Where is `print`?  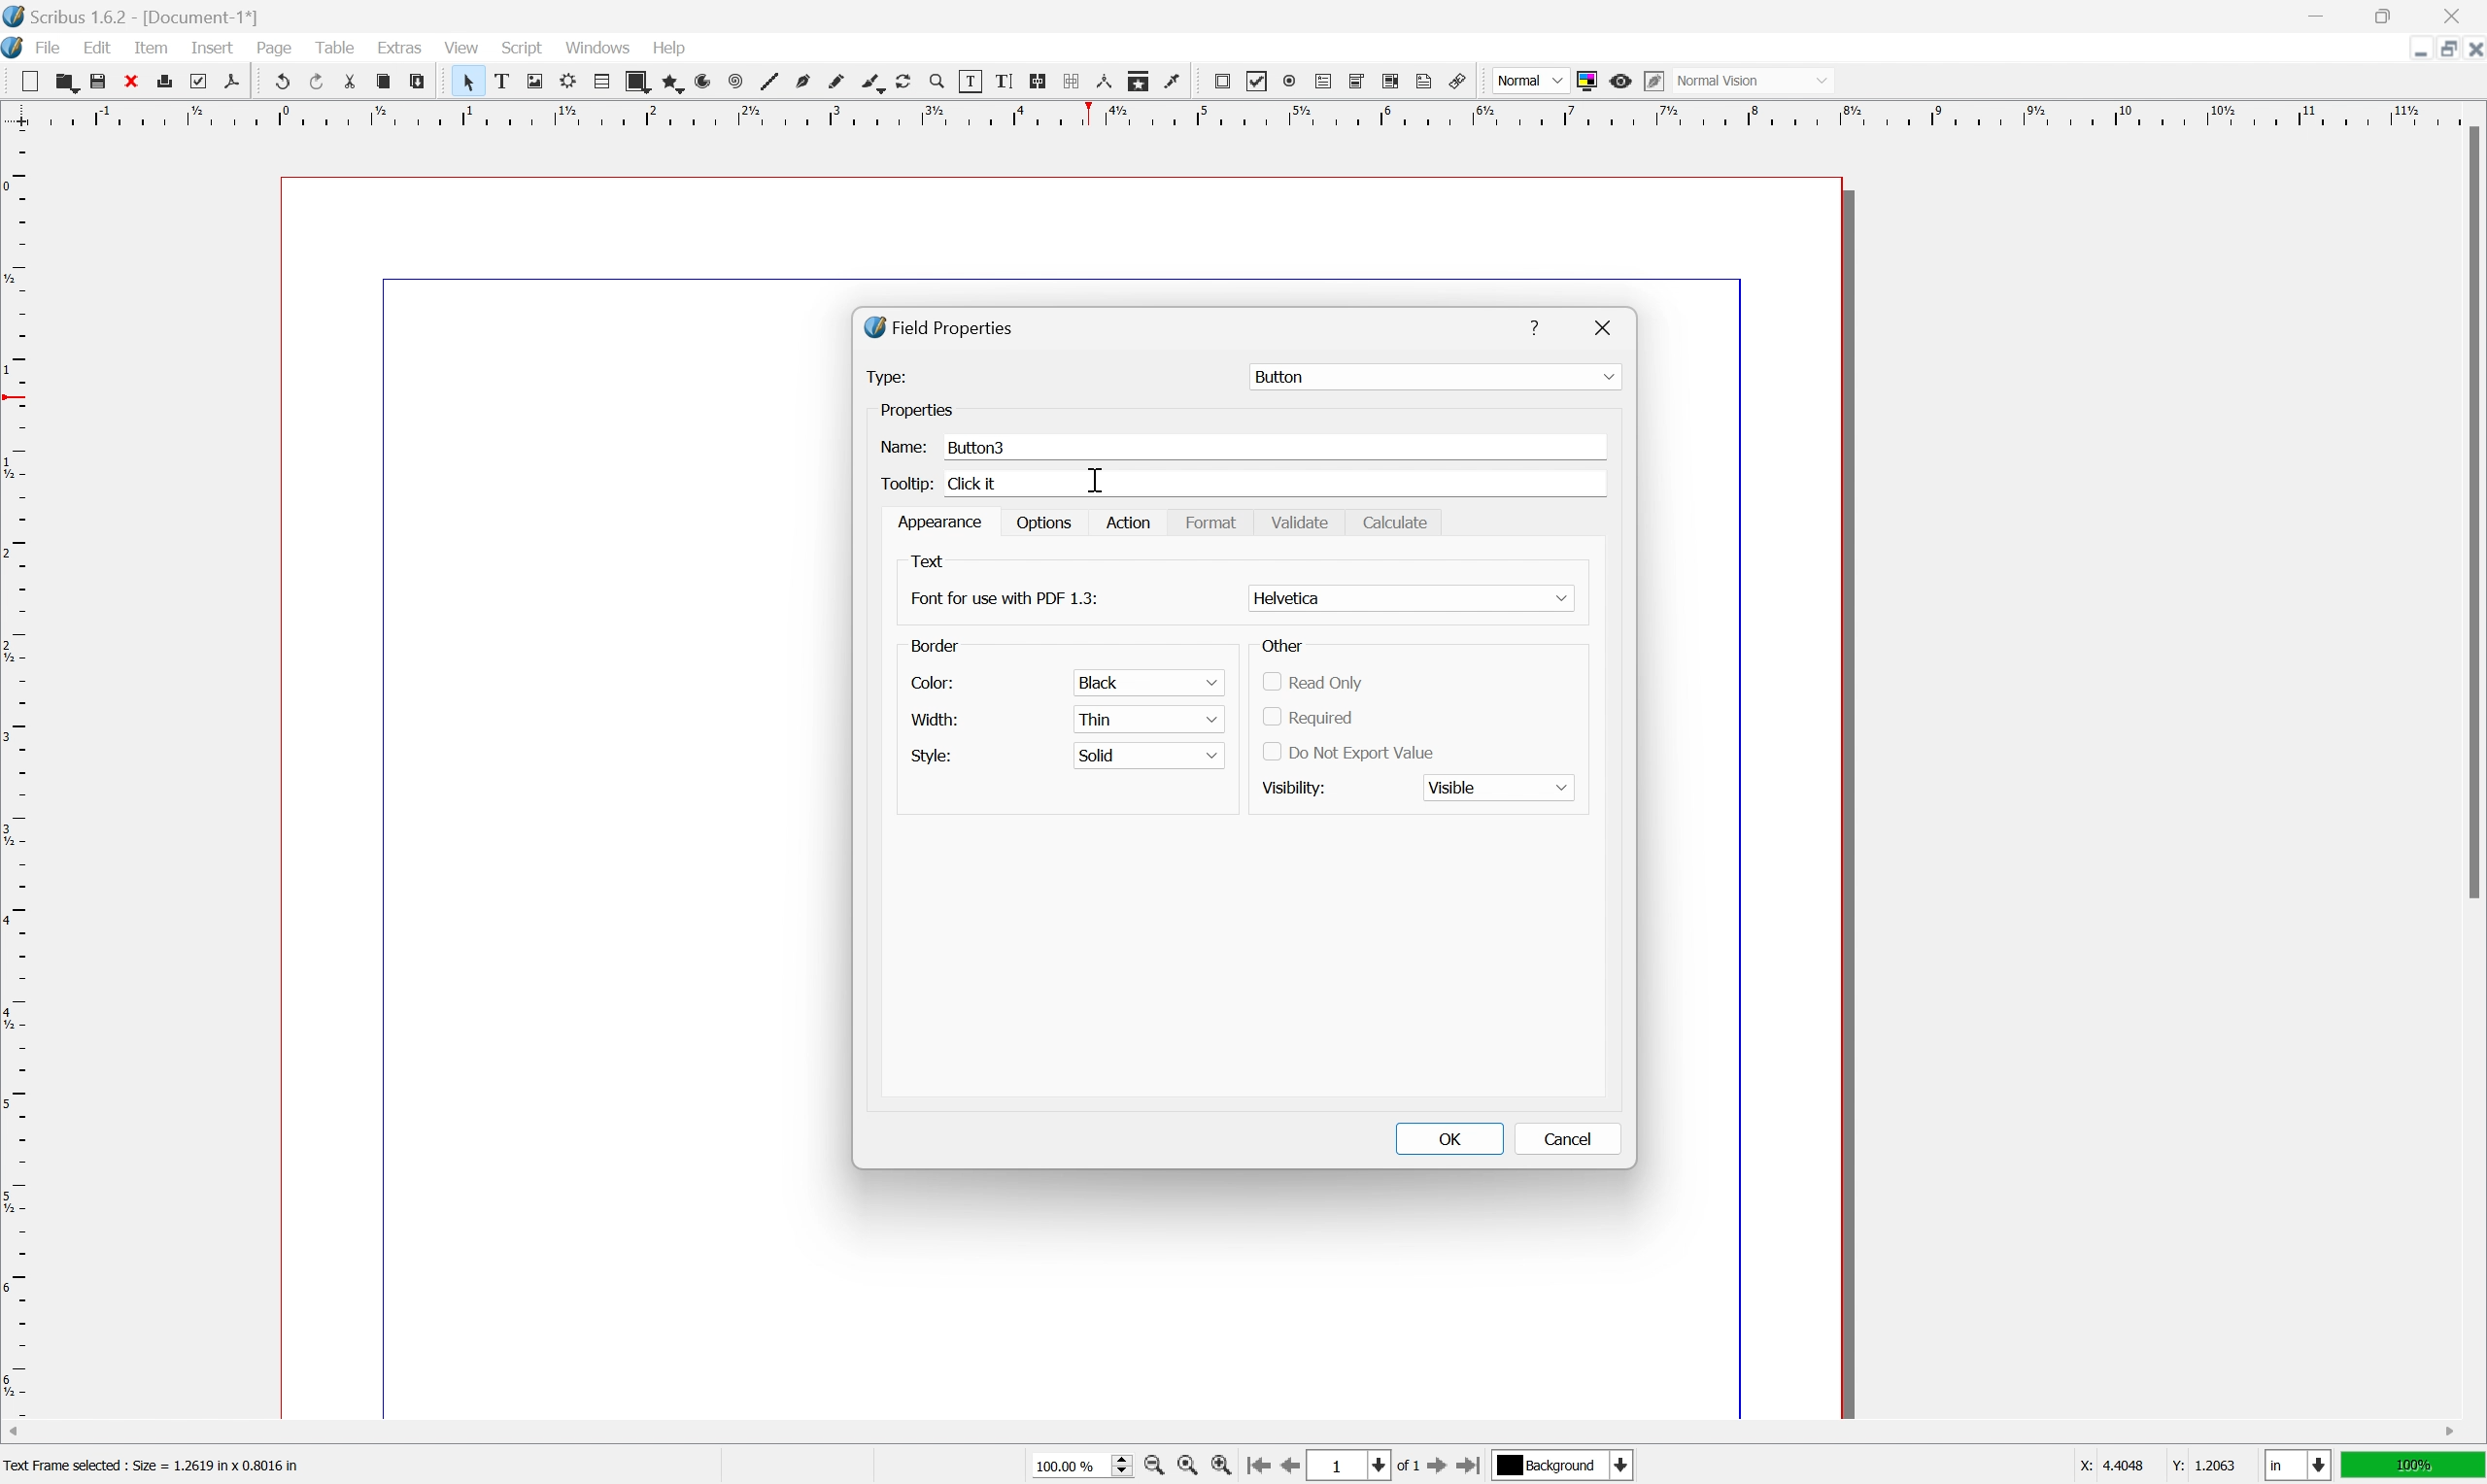
print is located at coordinates (164, 81).